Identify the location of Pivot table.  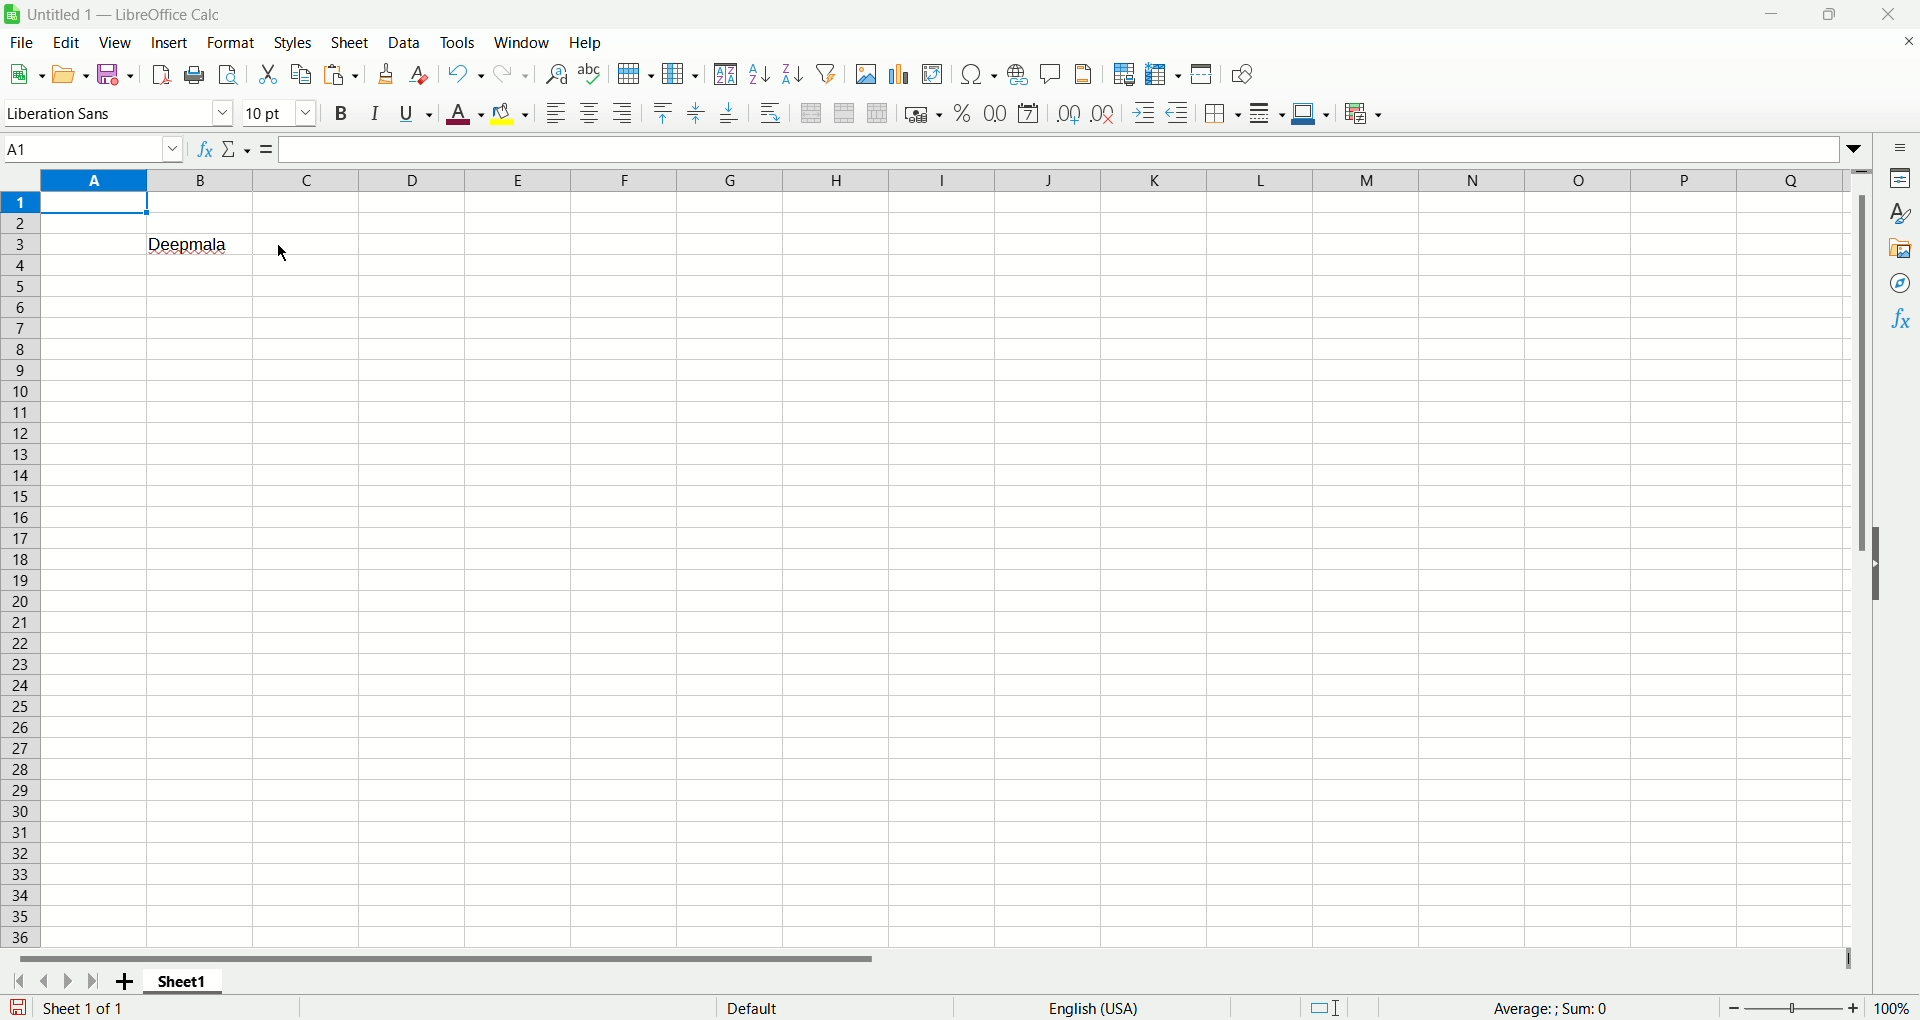
(933, 75).